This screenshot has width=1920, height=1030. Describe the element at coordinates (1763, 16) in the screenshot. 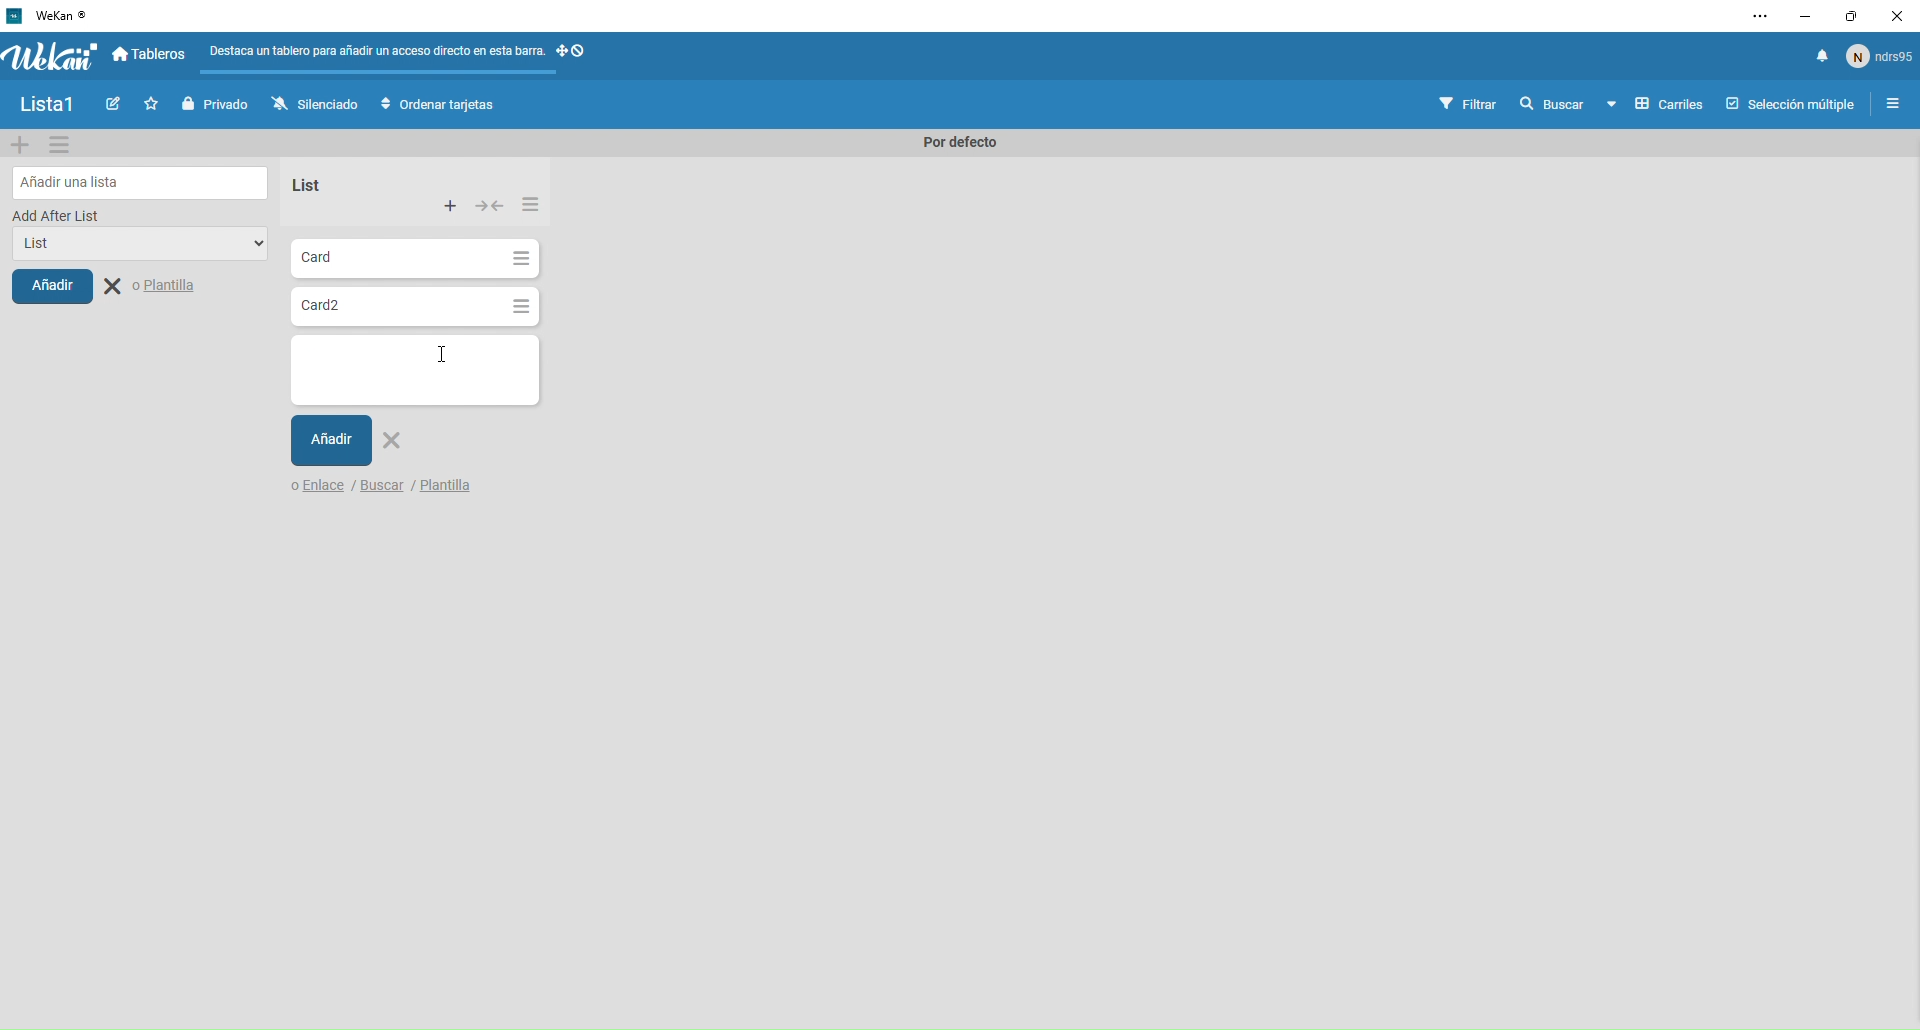

I see `more options` at that location.